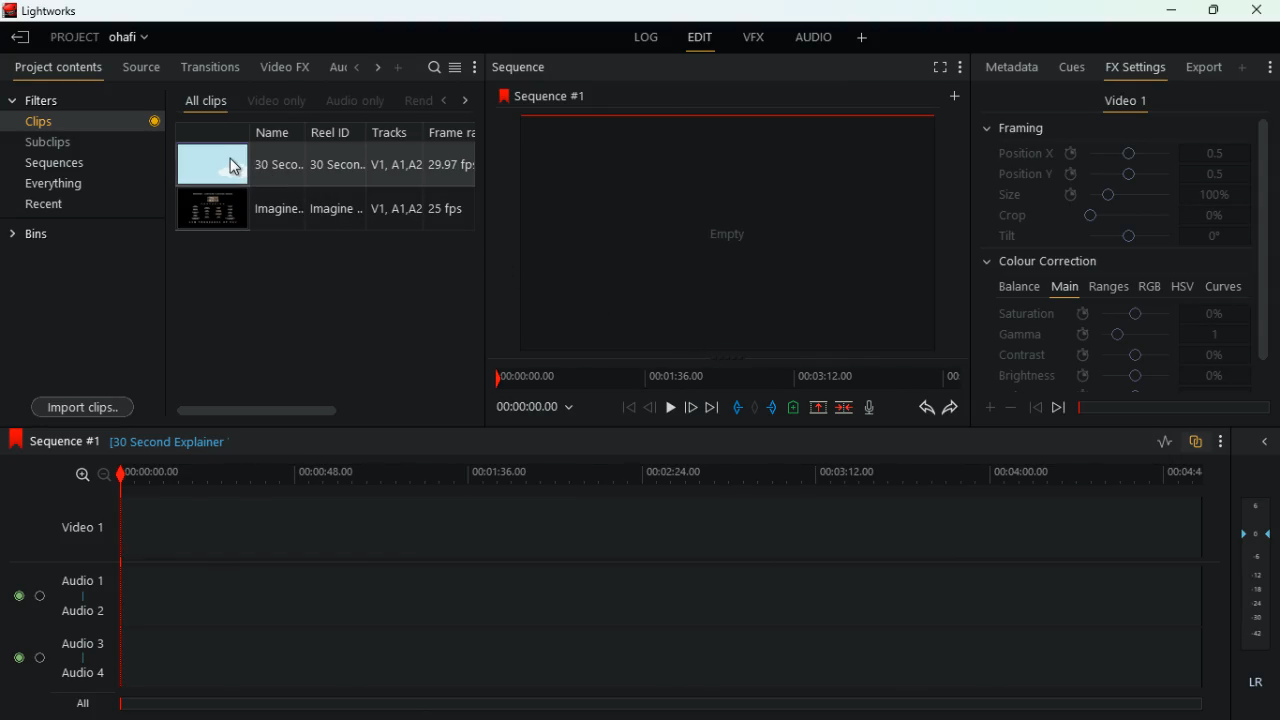 The width and height of the screenshot is (1280, 720). Describe the element at coordinates (987, 409) in the screenshot. I see `plus` at that location.